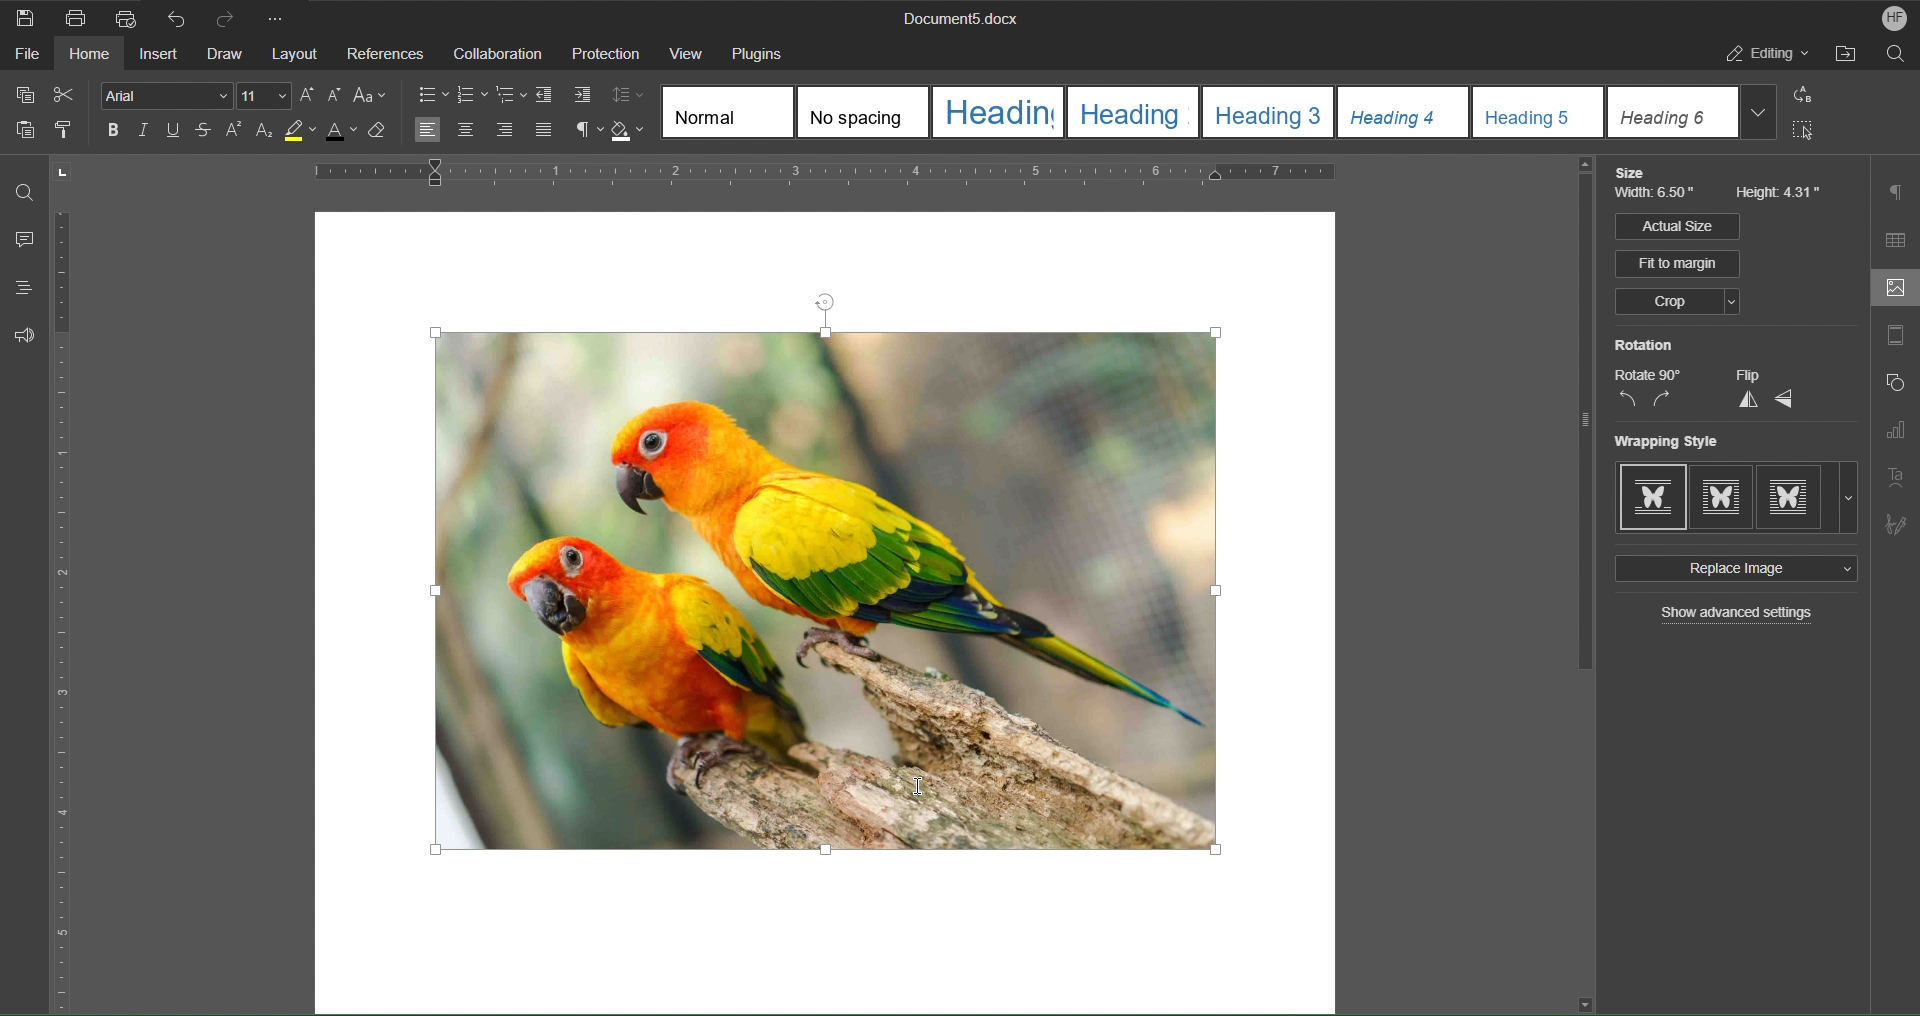  Describe the element at coordinates (1895, 339) in the screenshot. I see `Header/Footer` at that location.